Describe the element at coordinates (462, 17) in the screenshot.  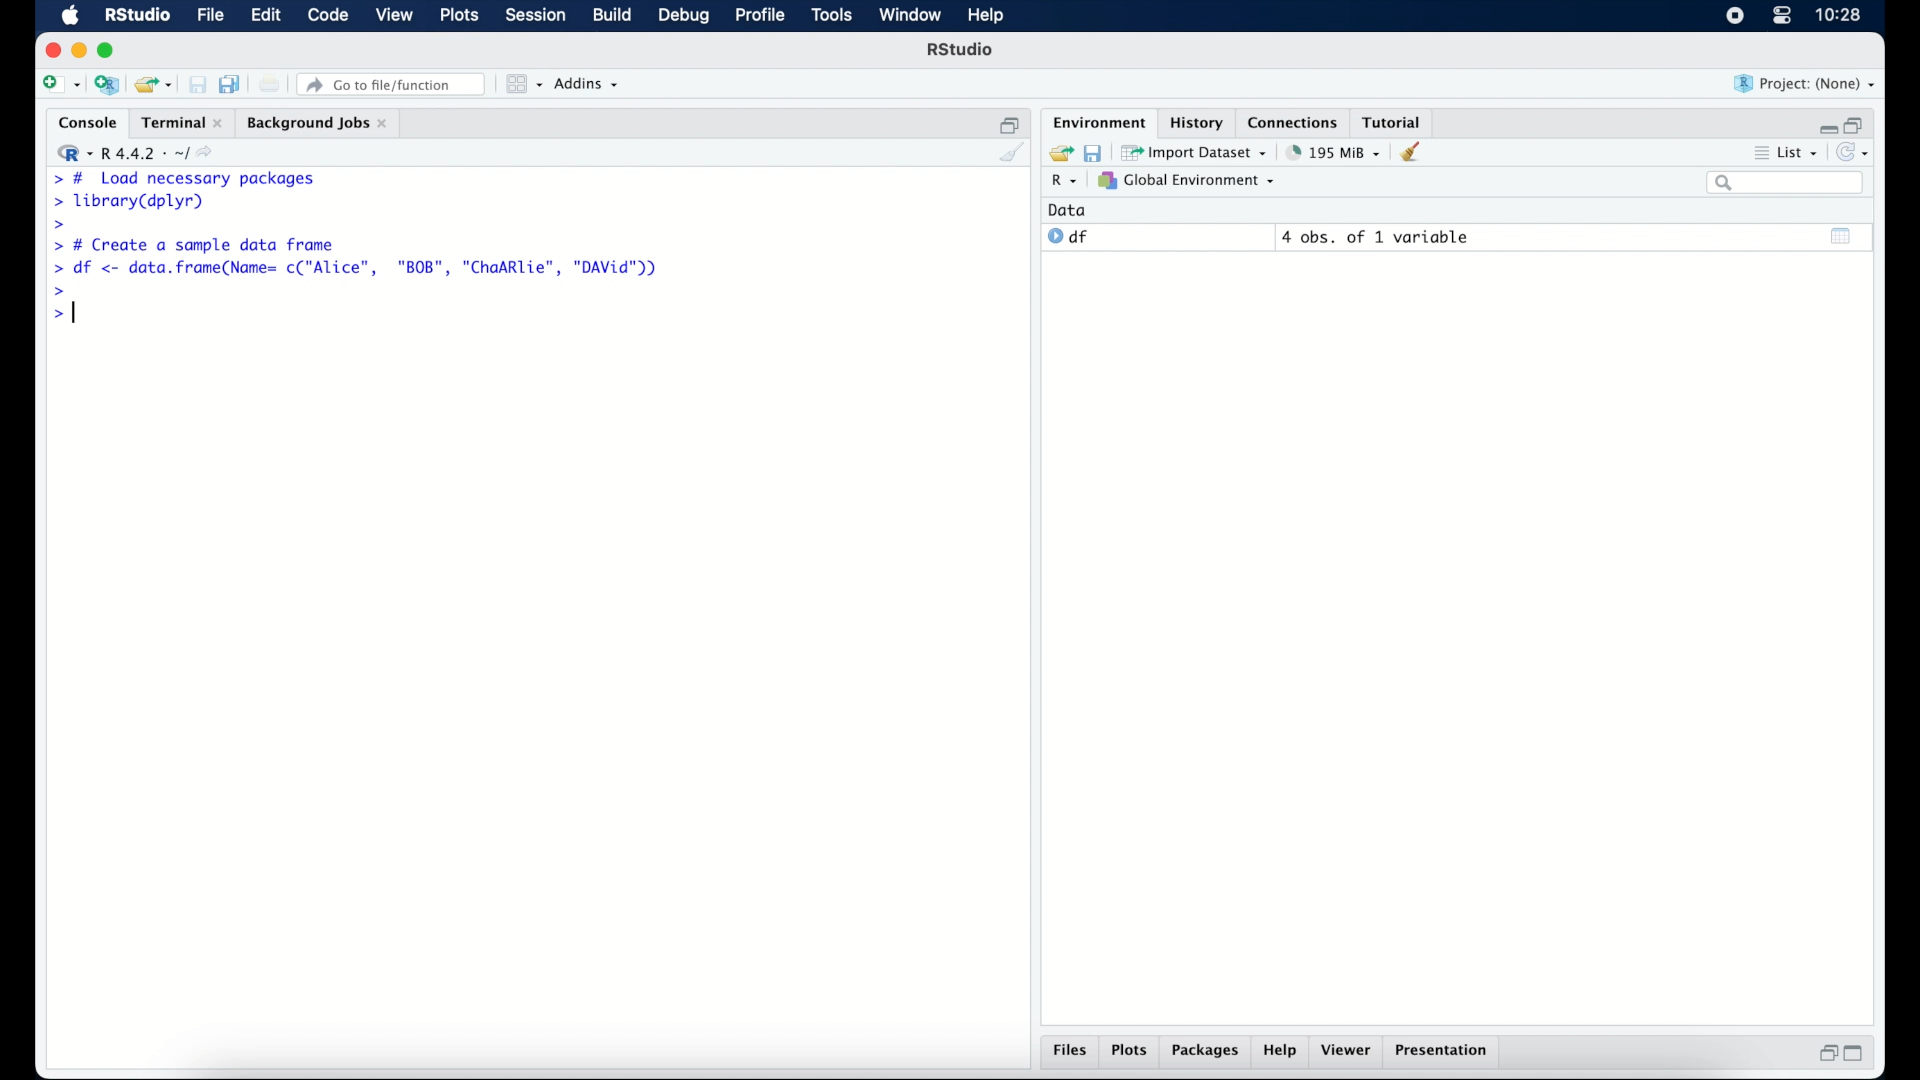
I see `plots` at that location.